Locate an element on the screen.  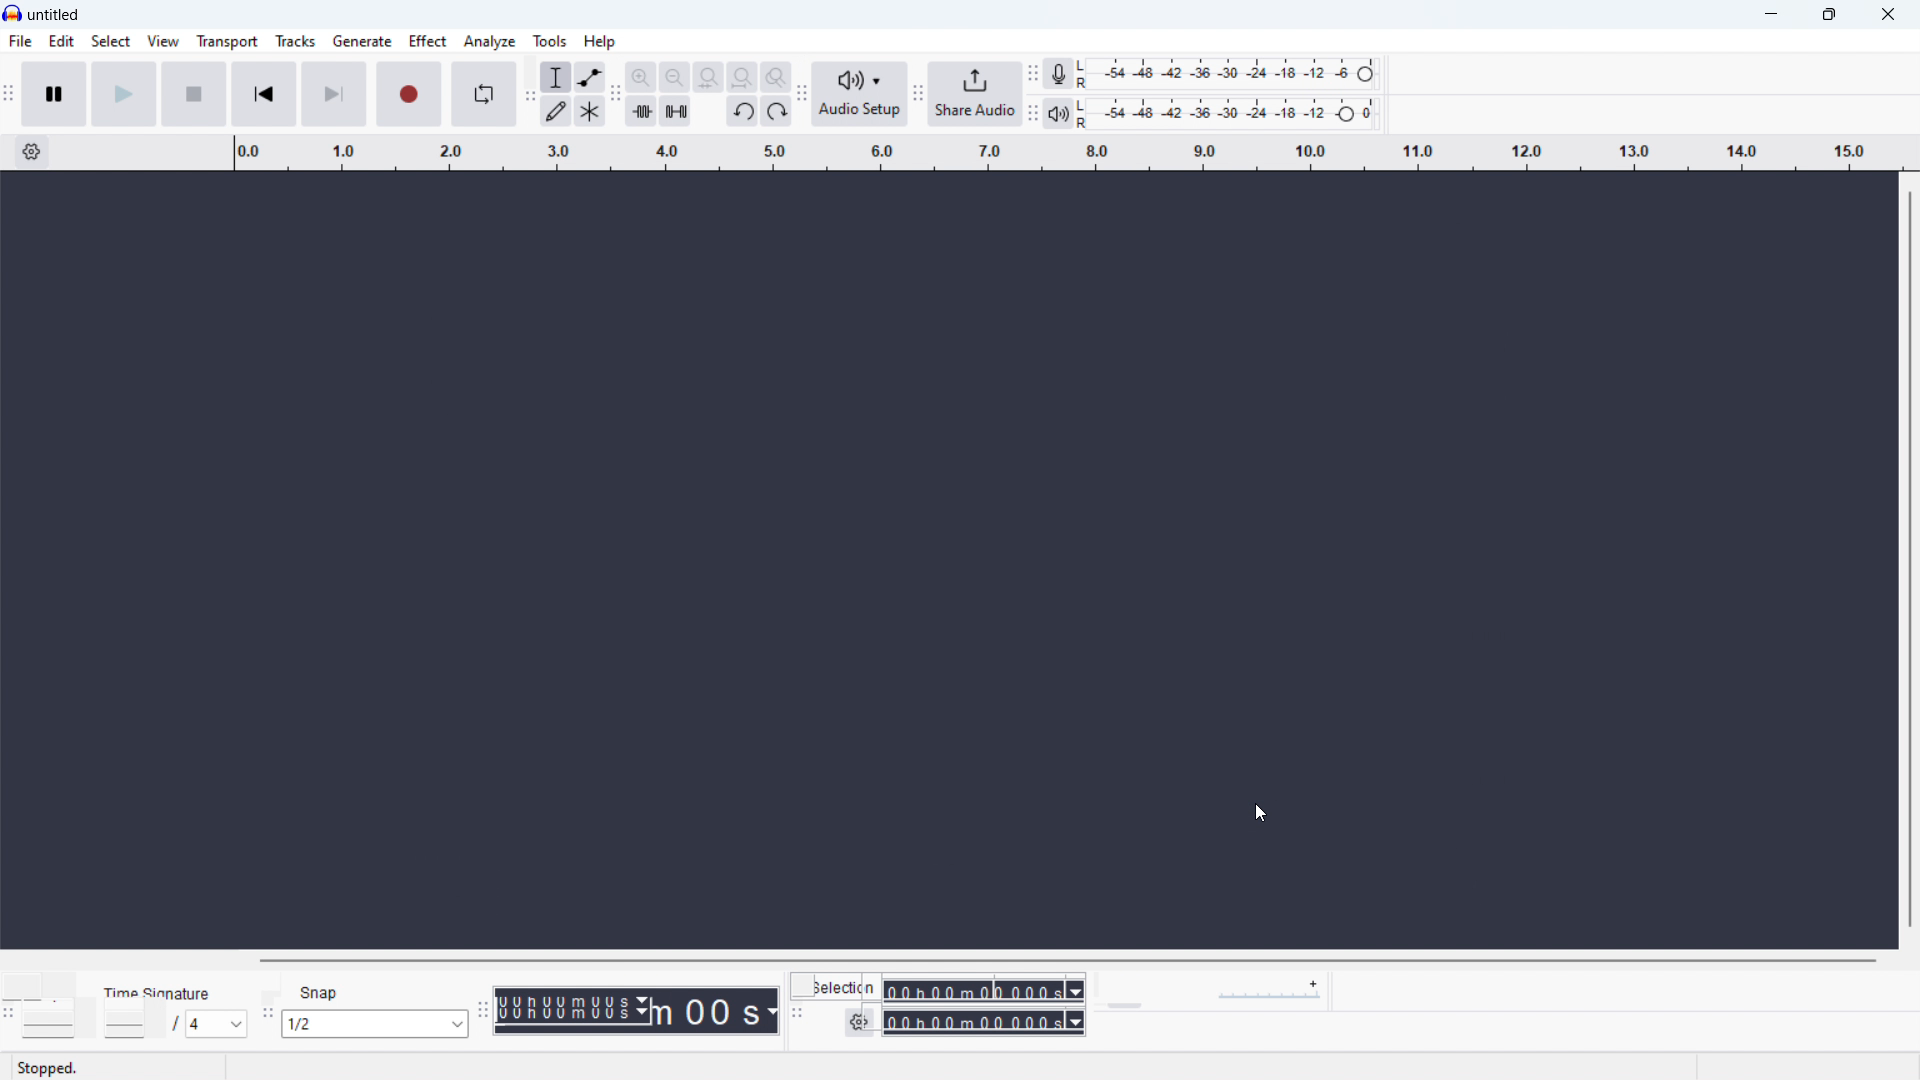
play at speed is located at coordinates (1125, 992).